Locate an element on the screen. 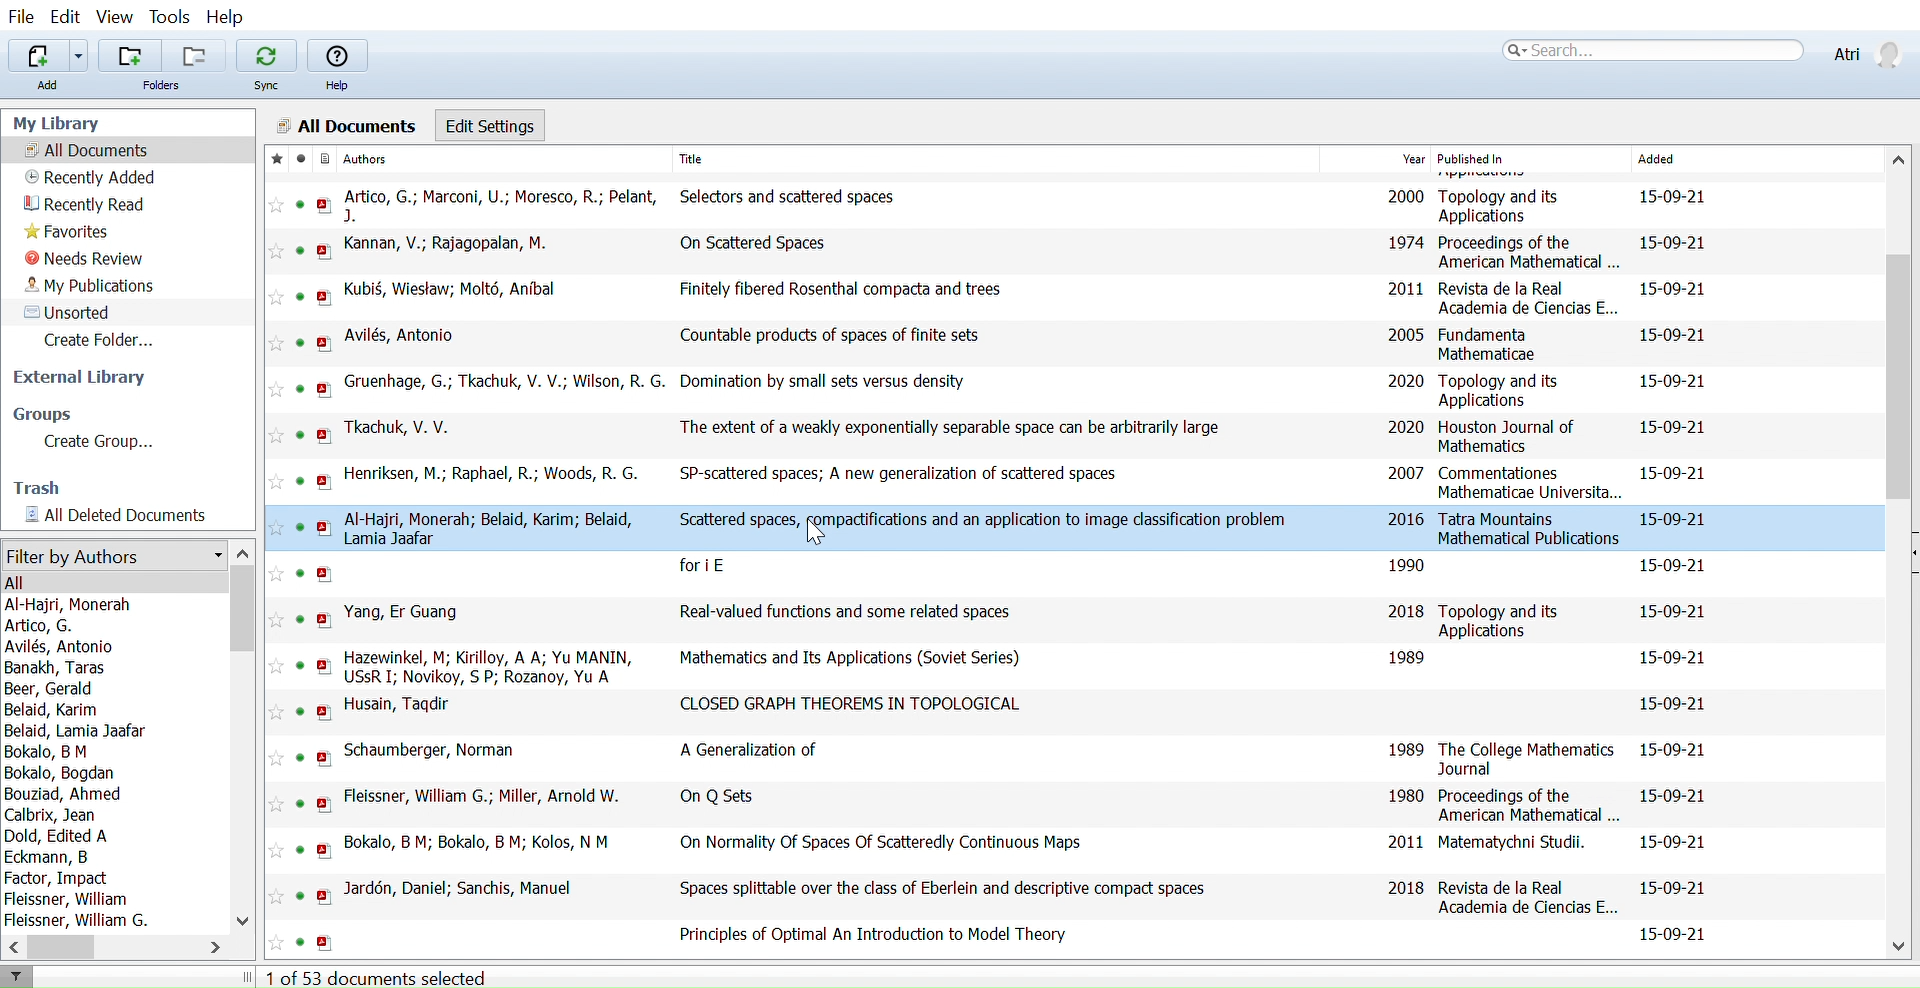 This screenshot has width=1920, height=988. Al-Hajri, Monerah is located at coordinates (76, 603).